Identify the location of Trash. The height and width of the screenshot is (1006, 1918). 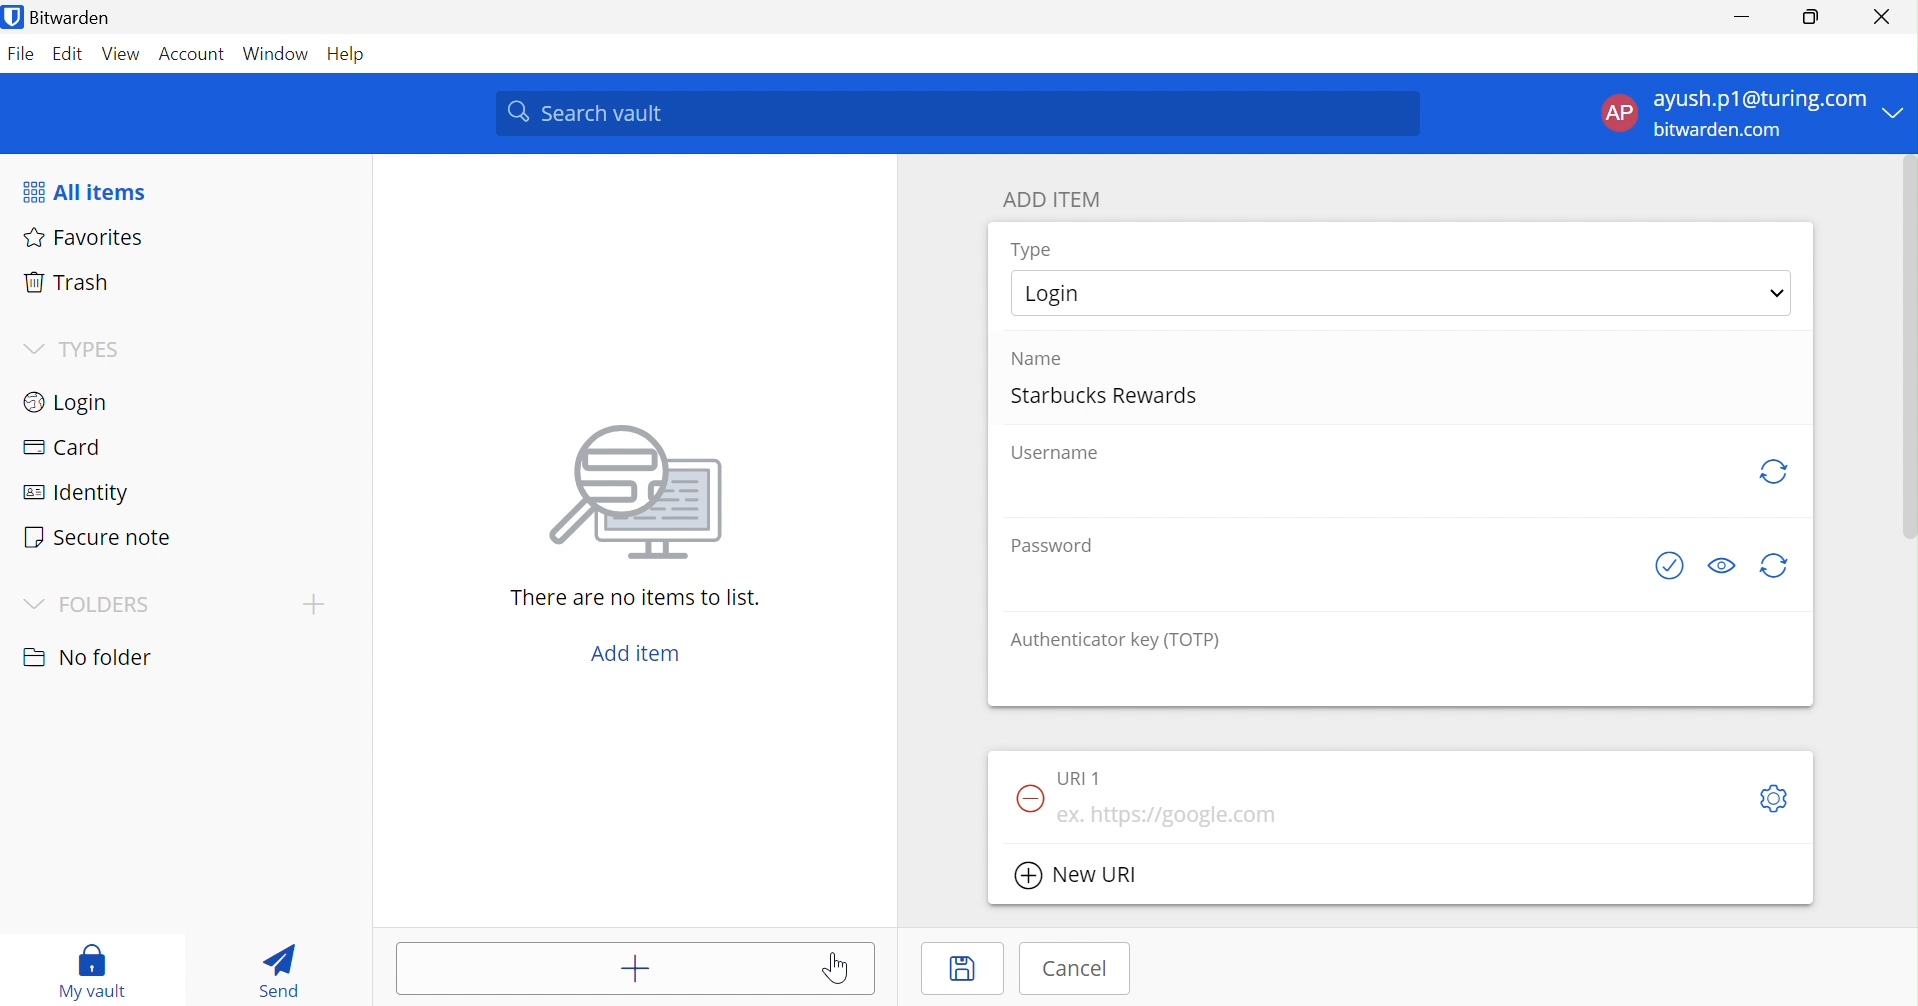
(65, 285).